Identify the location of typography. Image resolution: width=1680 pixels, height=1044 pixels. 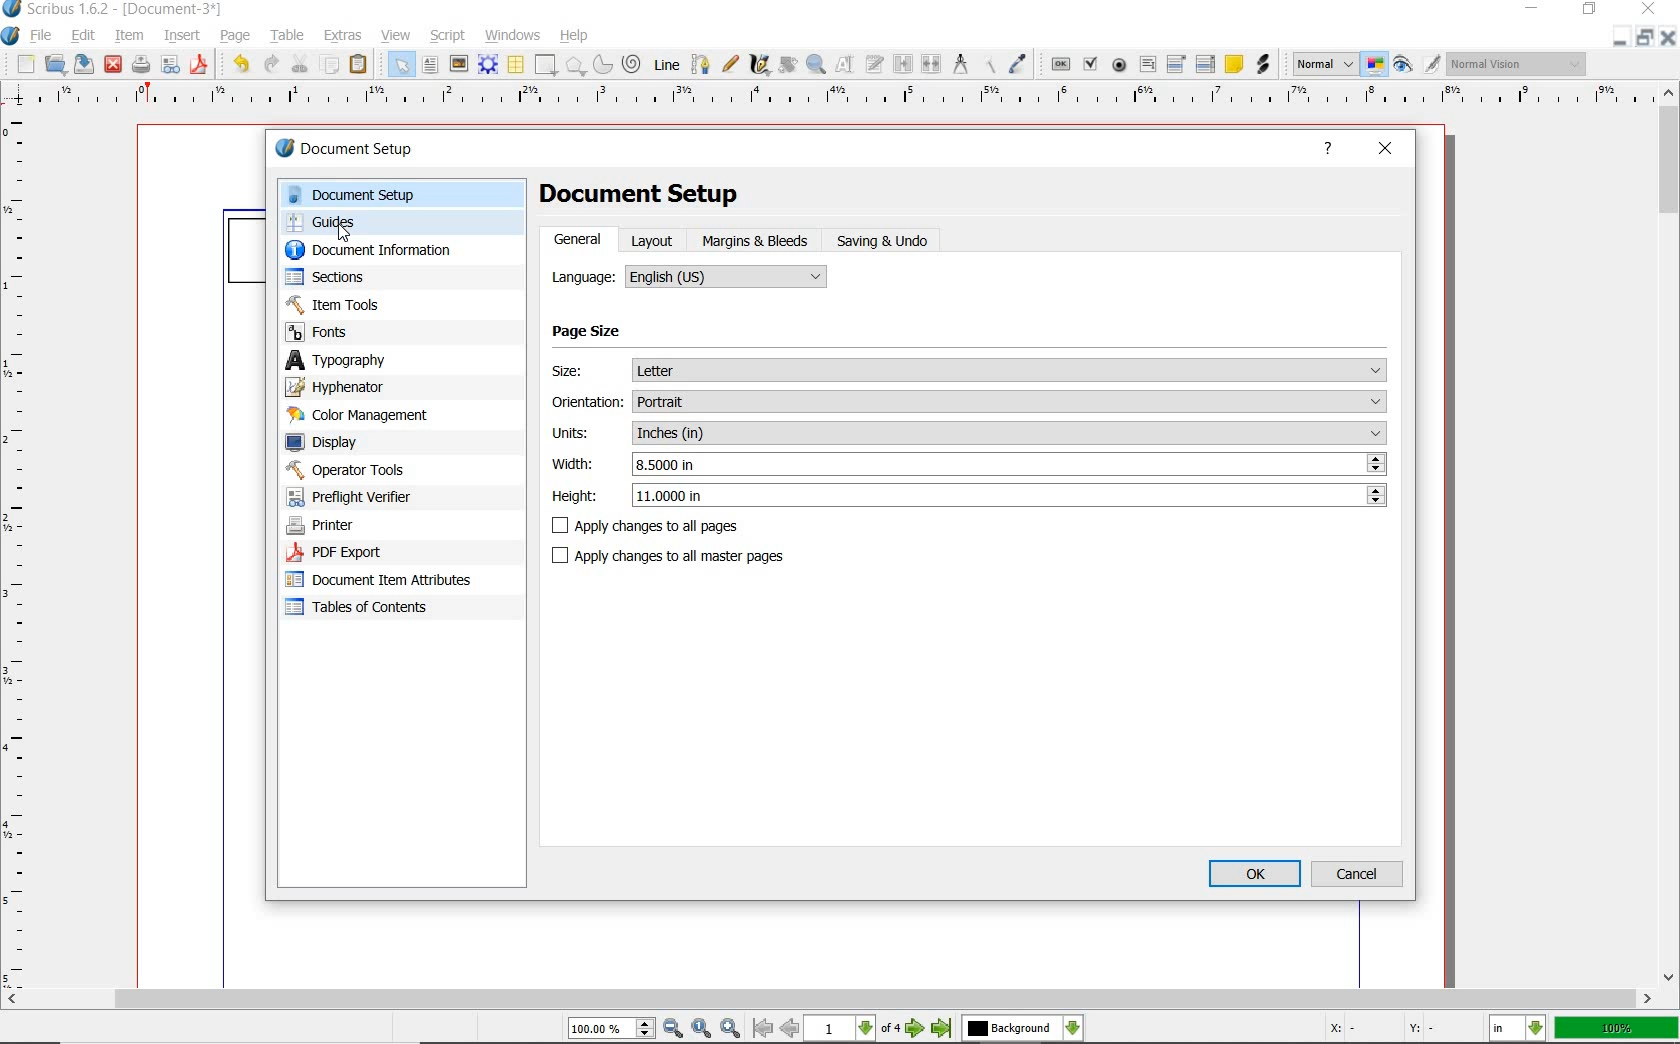
(402, 360).